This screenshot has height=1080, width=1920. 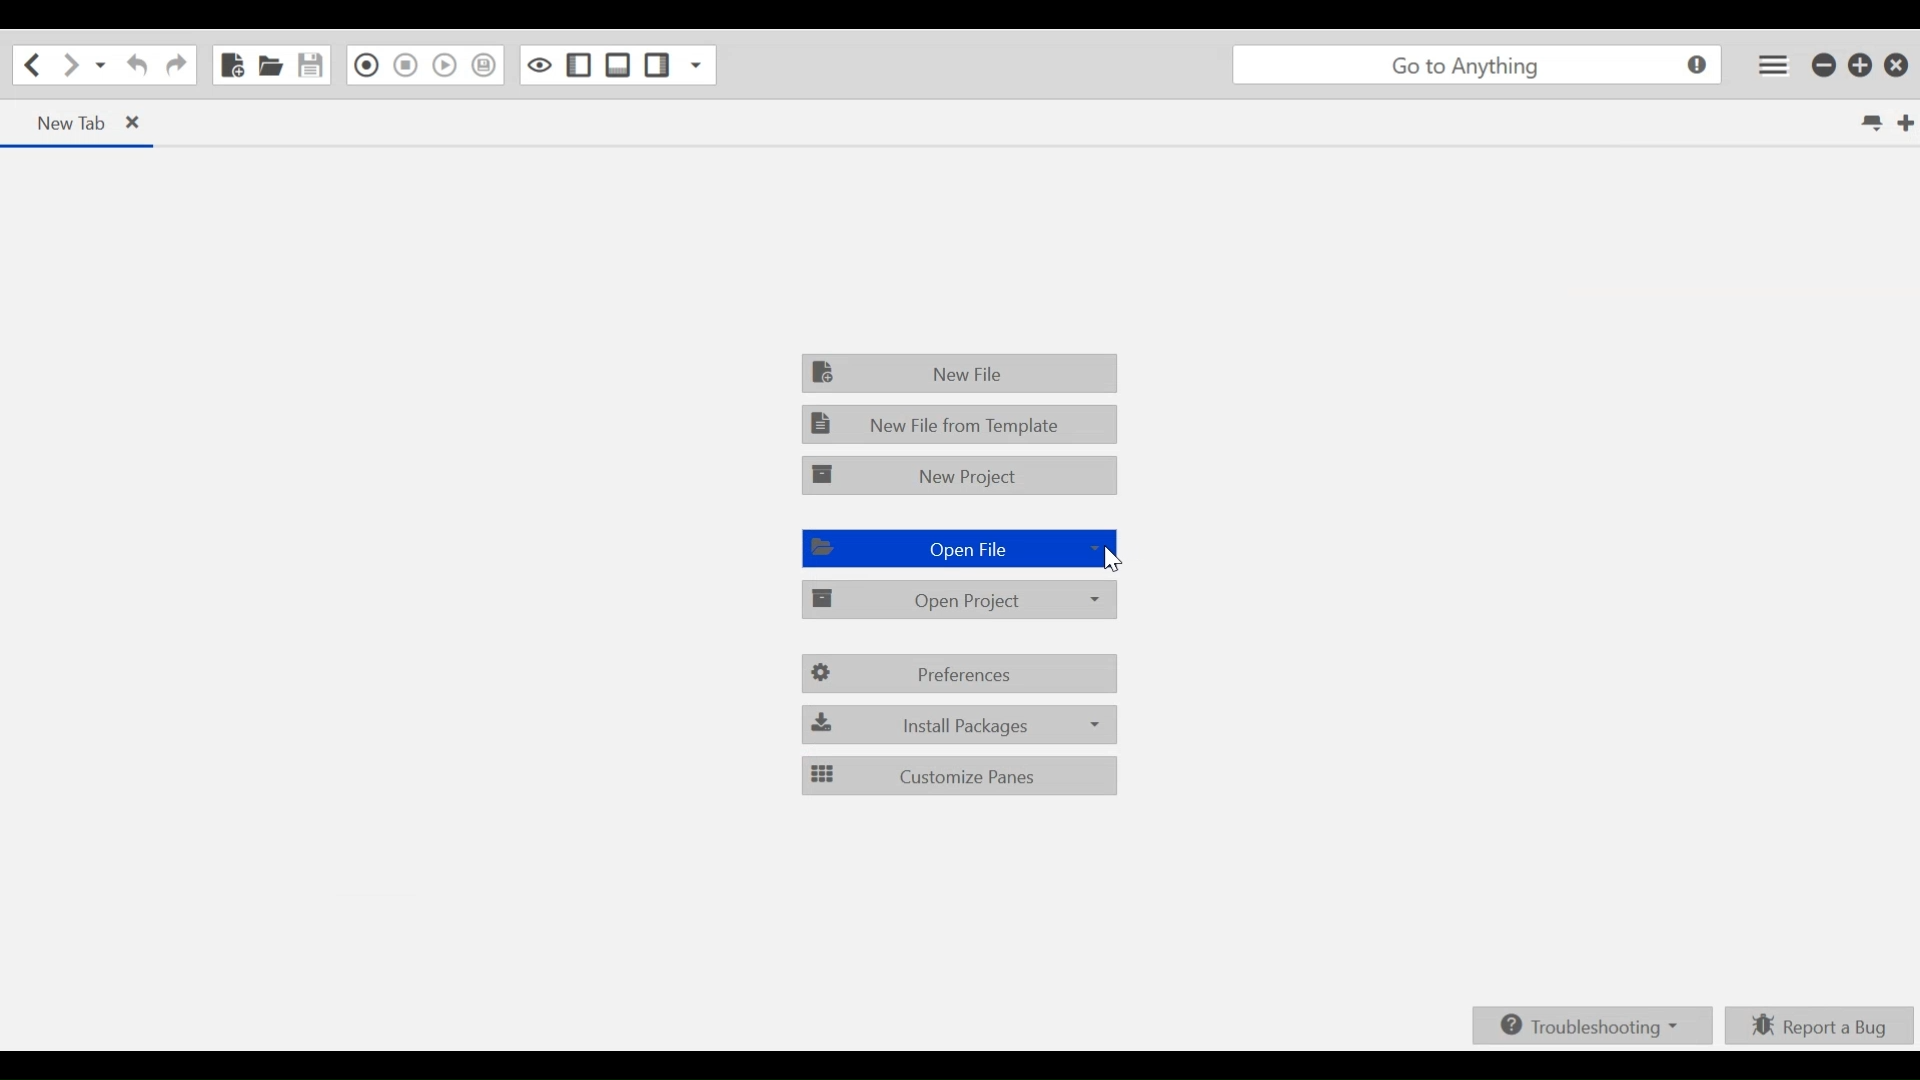 What do you see at coordinates (958, 672) in the screenshot?
I see `Preferences` at bounding box center [958, 672].